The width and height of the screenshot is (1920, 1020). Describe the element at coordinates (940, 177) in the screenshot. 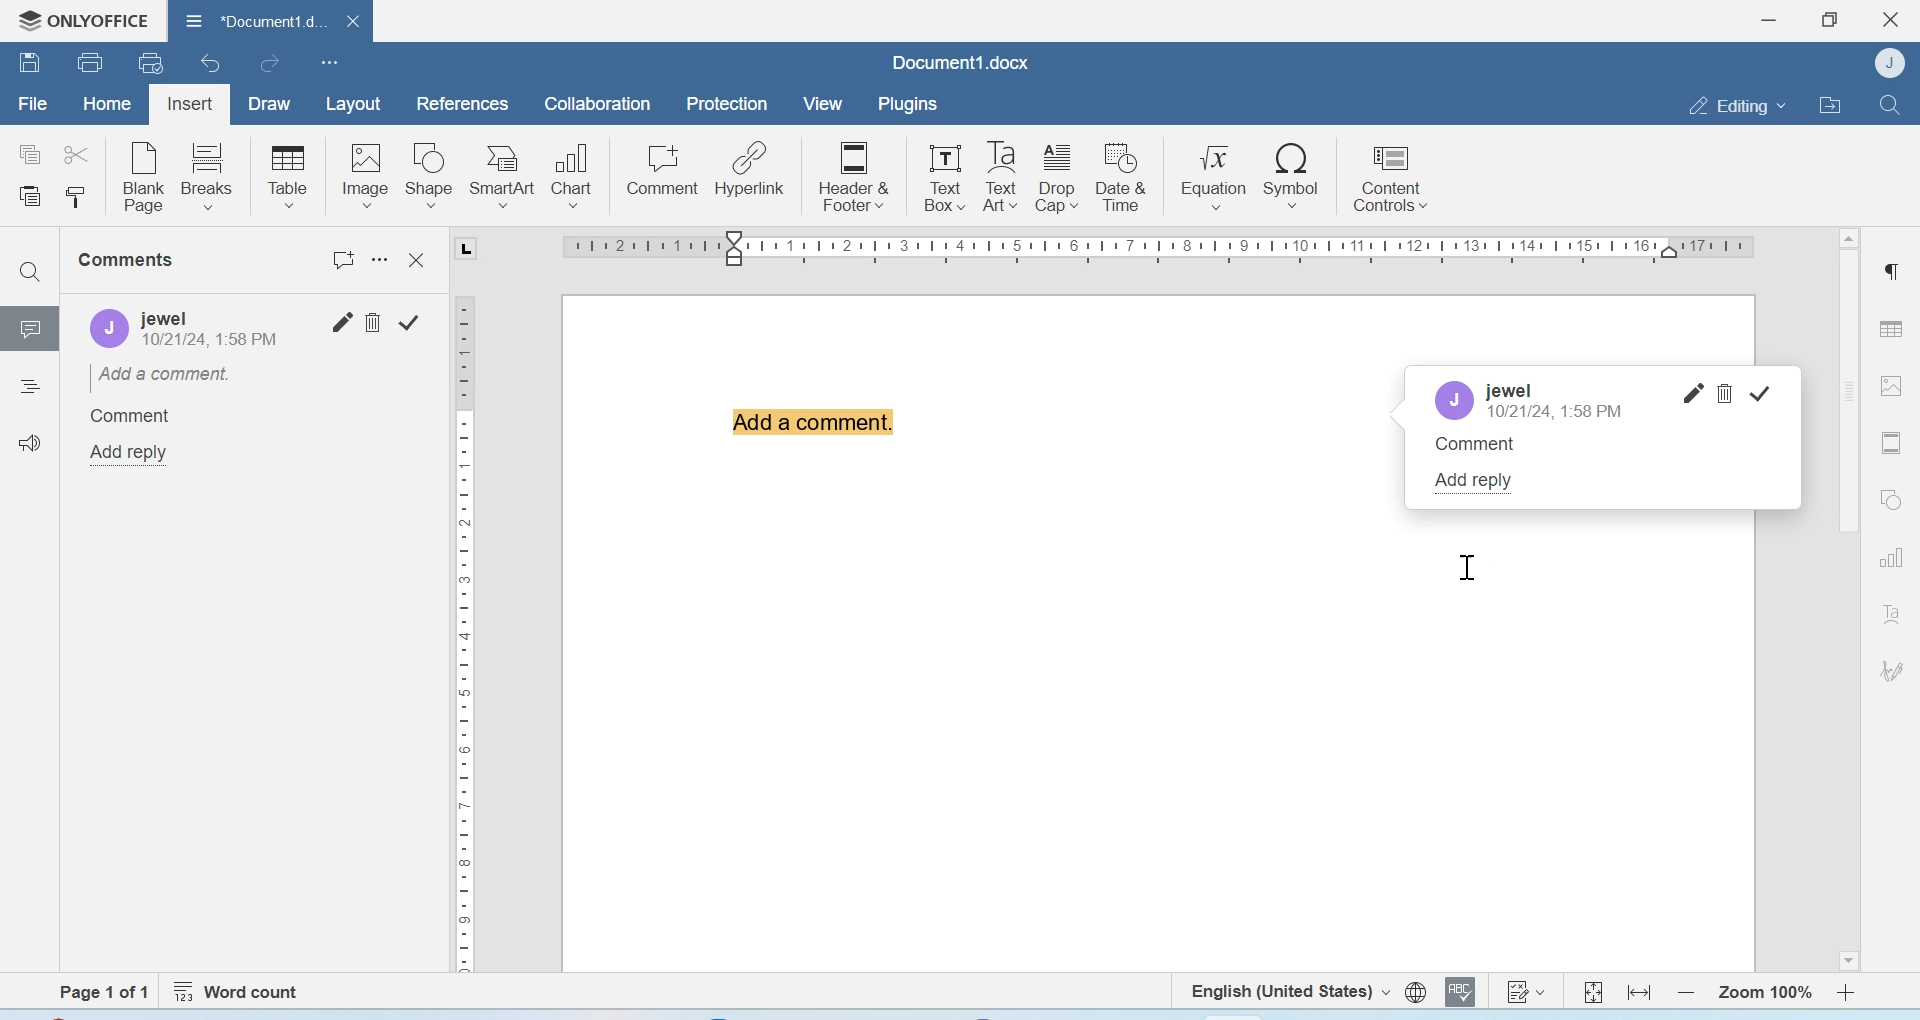

I see `Text Box` at that location.